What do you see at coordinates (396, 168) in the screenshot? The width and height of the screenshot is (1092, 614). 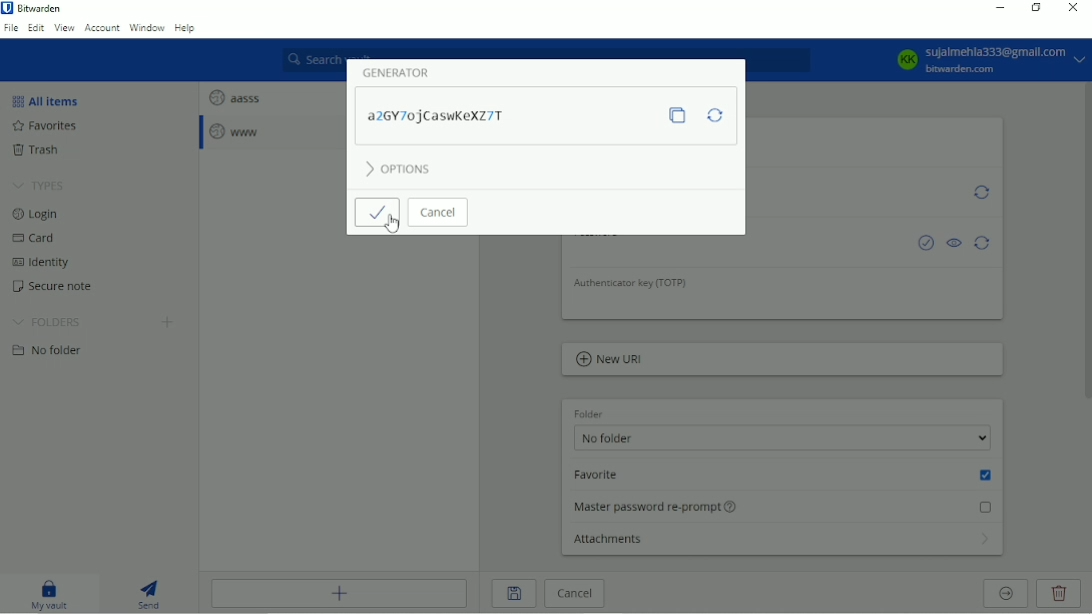 I see `Options` at bounding box center [396, 168].